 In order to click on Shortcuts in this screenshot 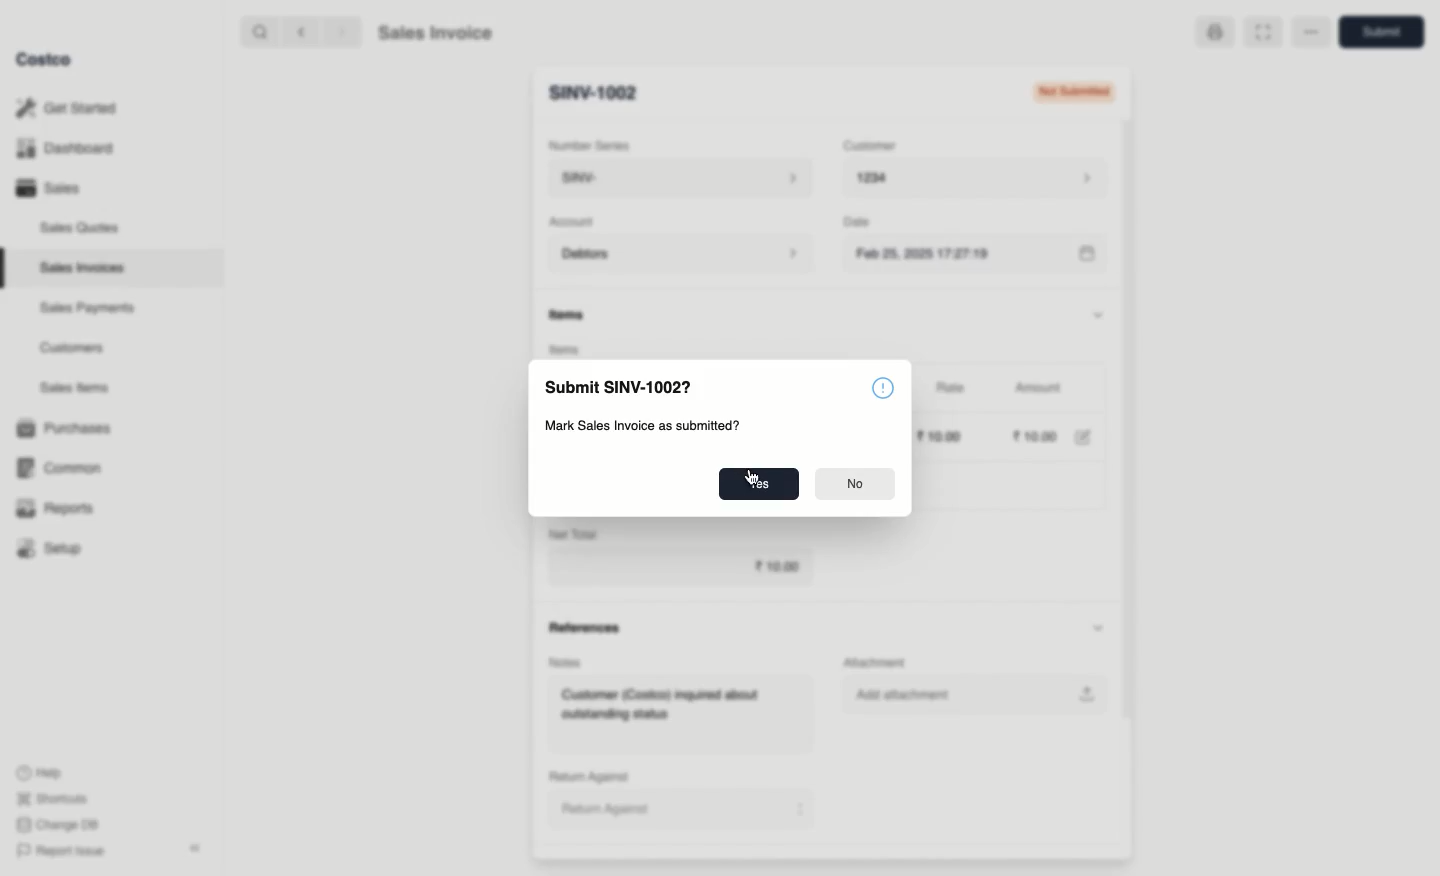, I will do `click(54, 797)`.